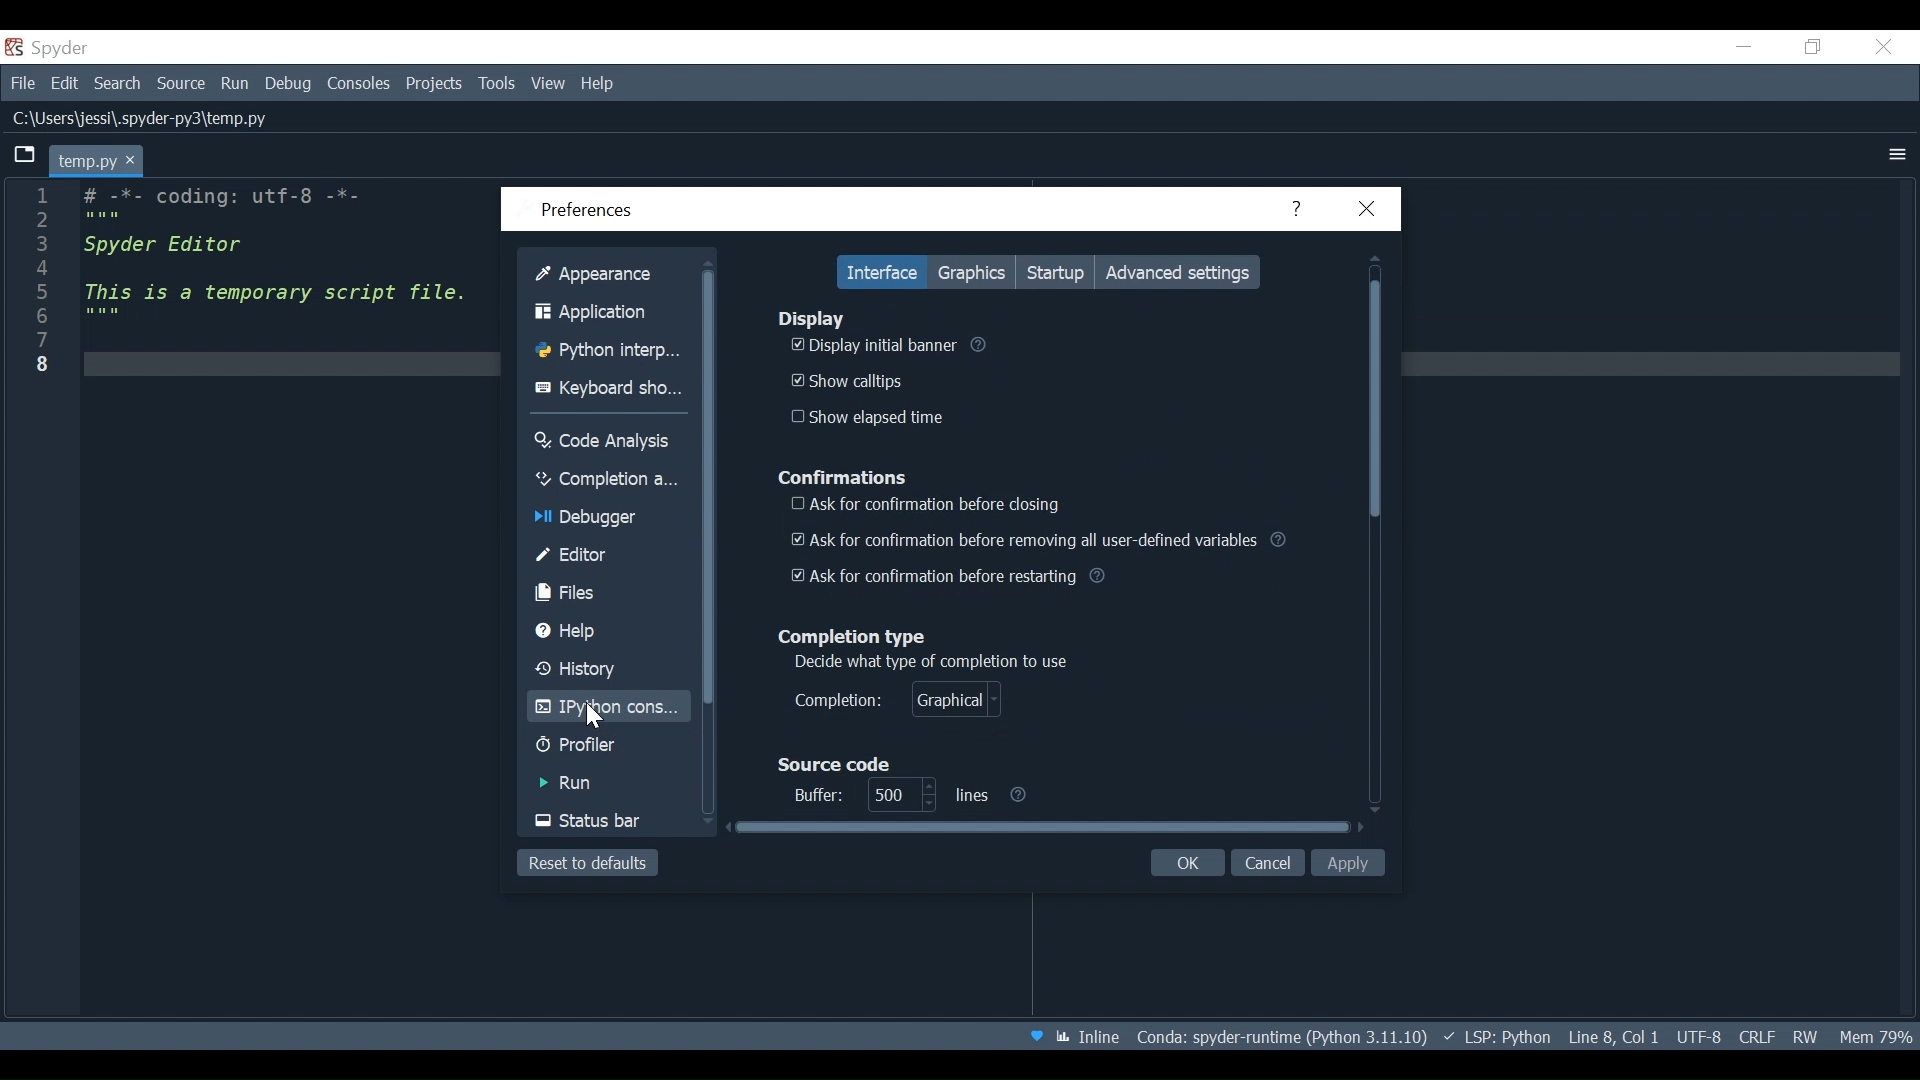 This screenshot has width=1920, height=1080. I want to click on Language, so click(1556, 1038).